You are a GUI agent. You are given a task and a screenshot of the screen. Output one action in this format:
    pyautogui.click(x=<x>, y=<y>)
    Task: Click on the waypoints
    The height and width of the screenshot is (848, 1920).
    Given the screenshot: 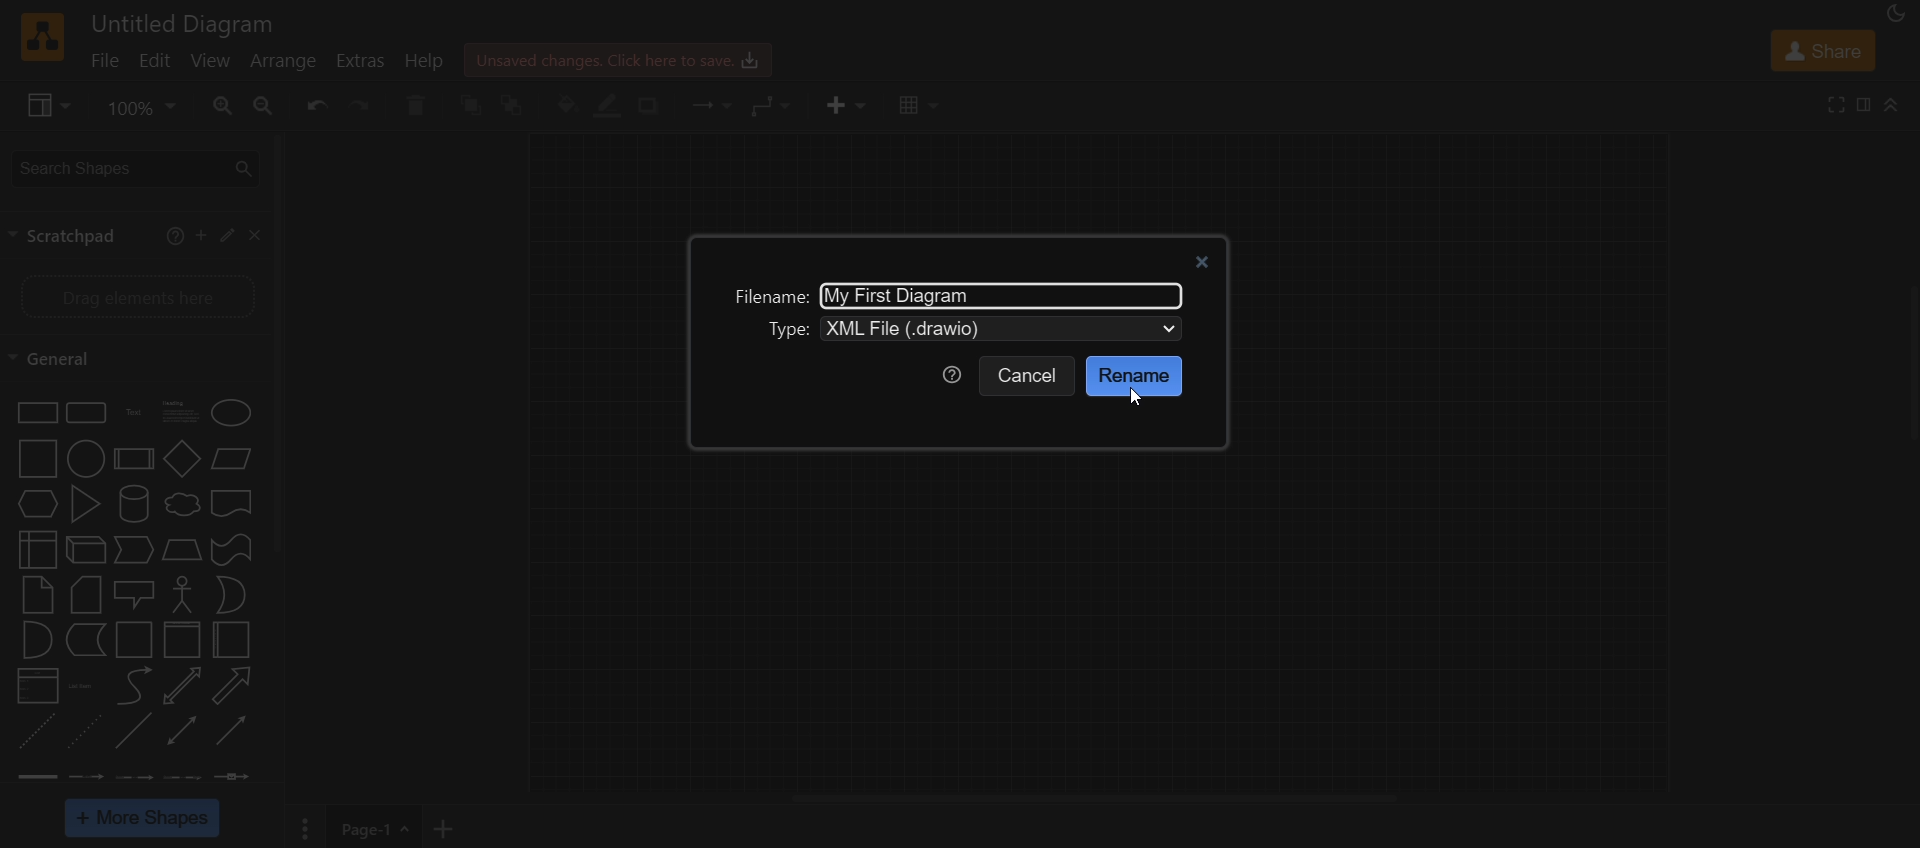 What is the action you would take?
    pyautogui.click(x=770, y=107)
    